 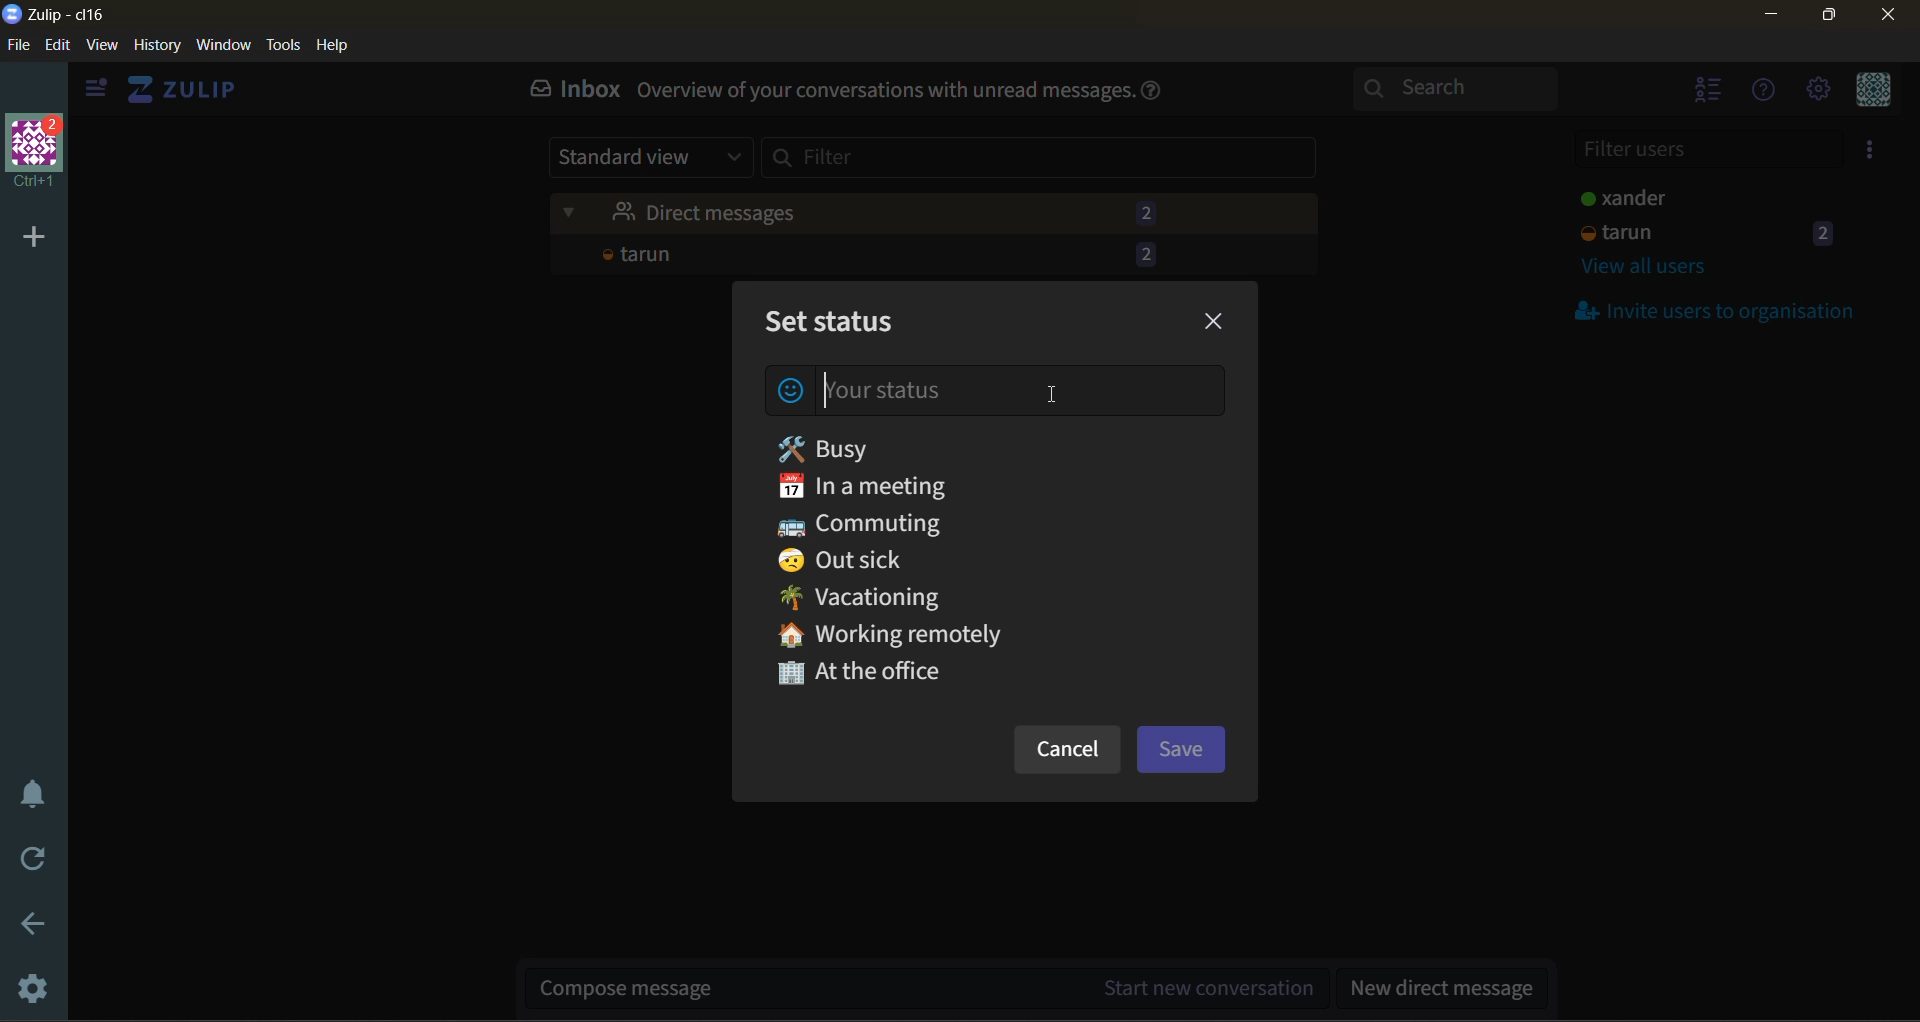 I want to click on At the office, so click(x=872, y=681).